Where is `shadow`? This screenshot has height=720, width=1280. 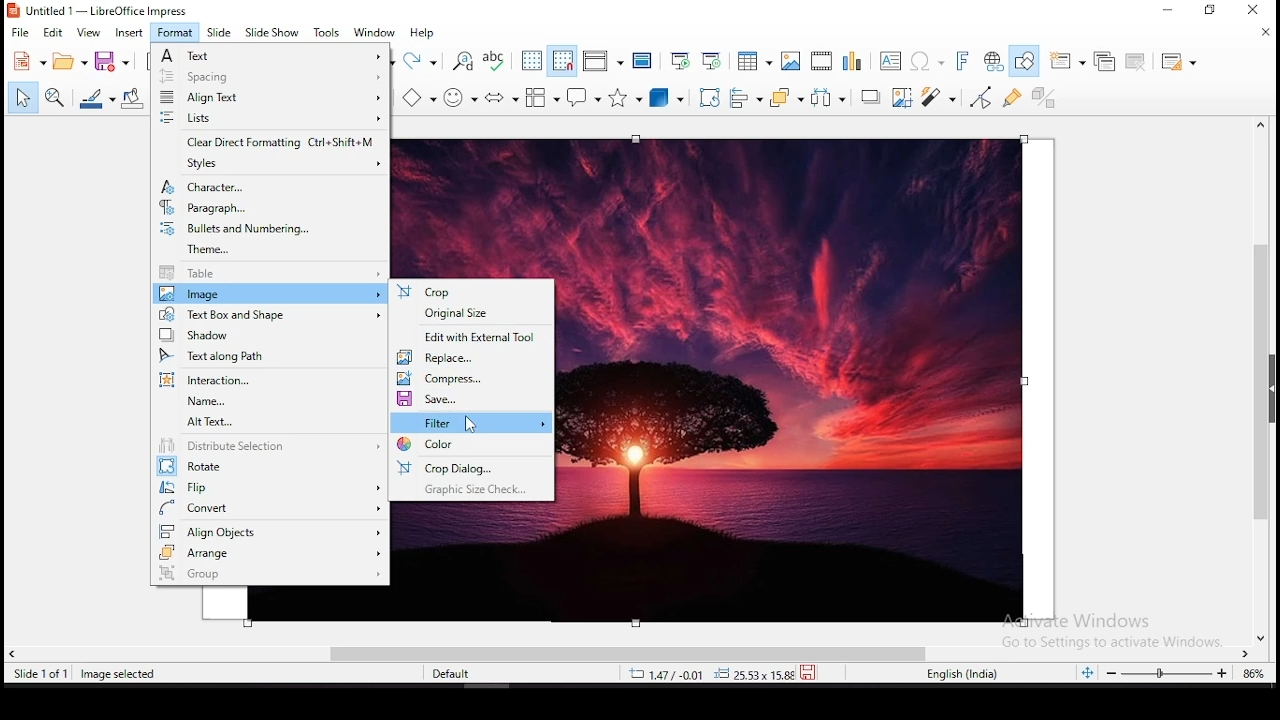
shadow is located at coordinates (267, 335).